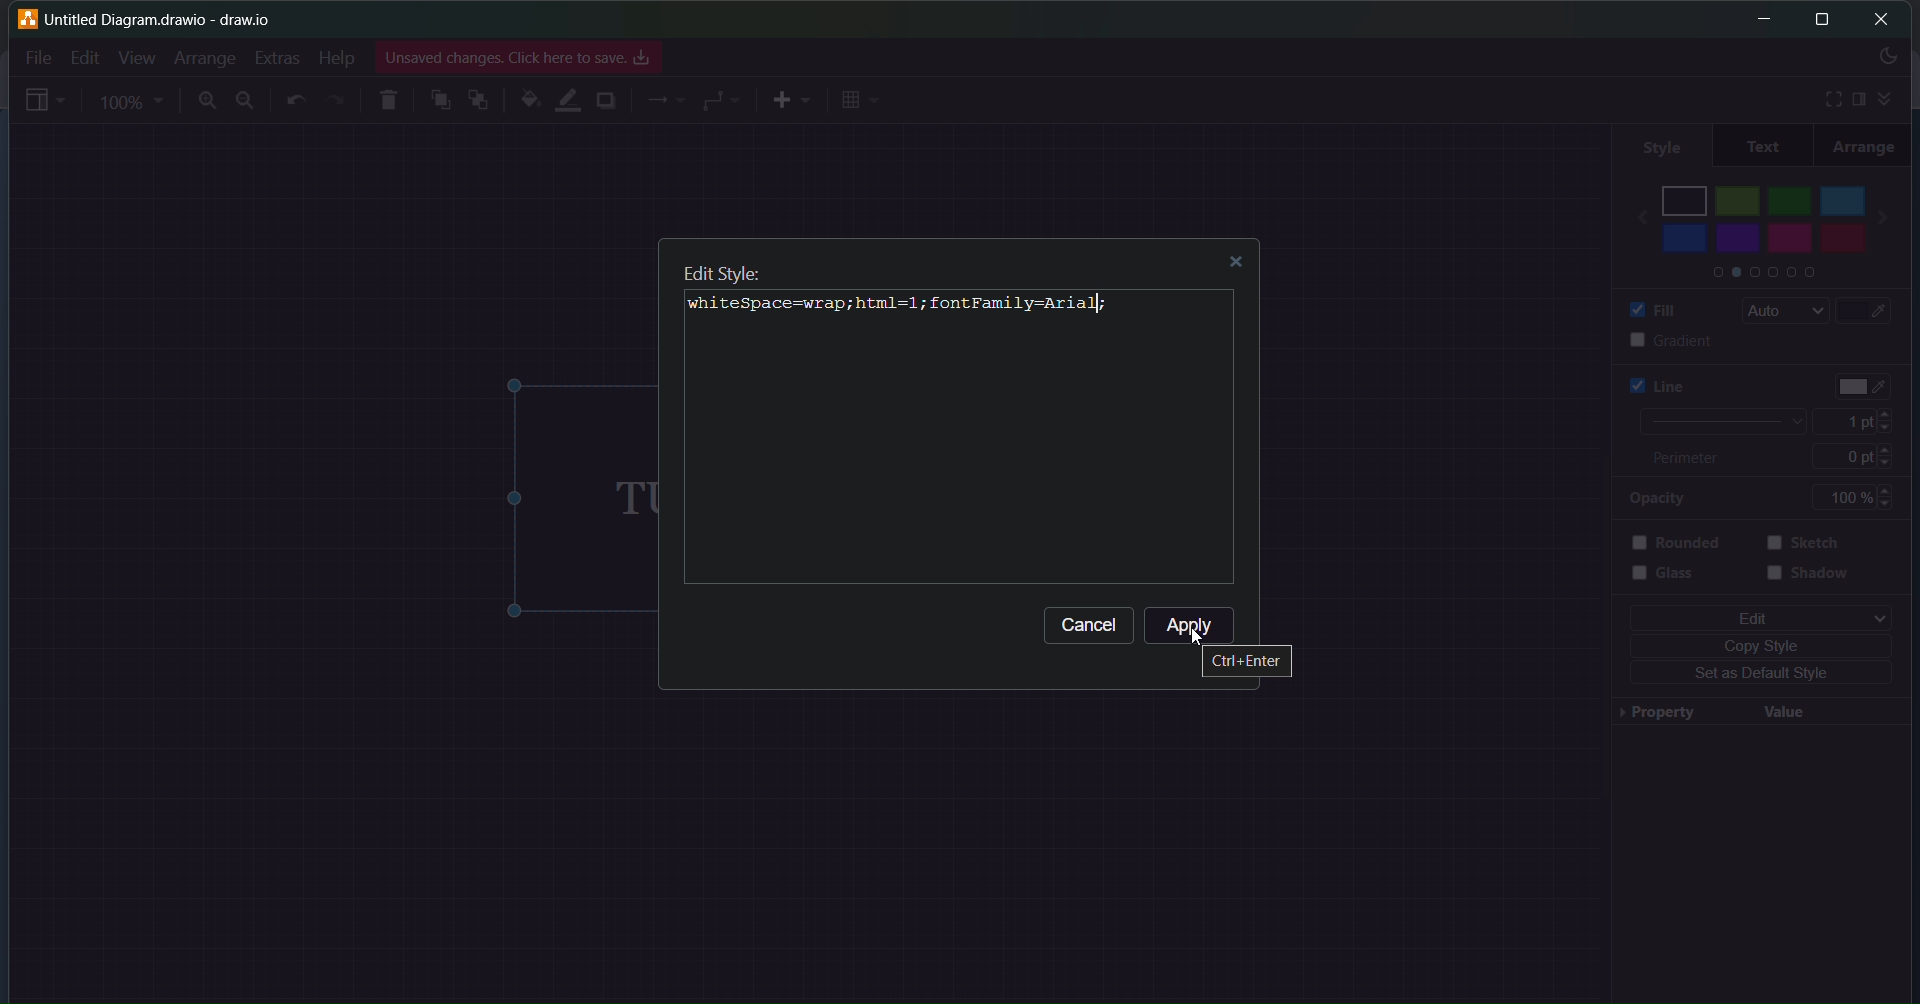 The height and width of the screenshot is (1004, 1920). What do you see at coordinates (1652, 340) in the screenshot?
I see `gradient` at bounding box center [1652, 340].